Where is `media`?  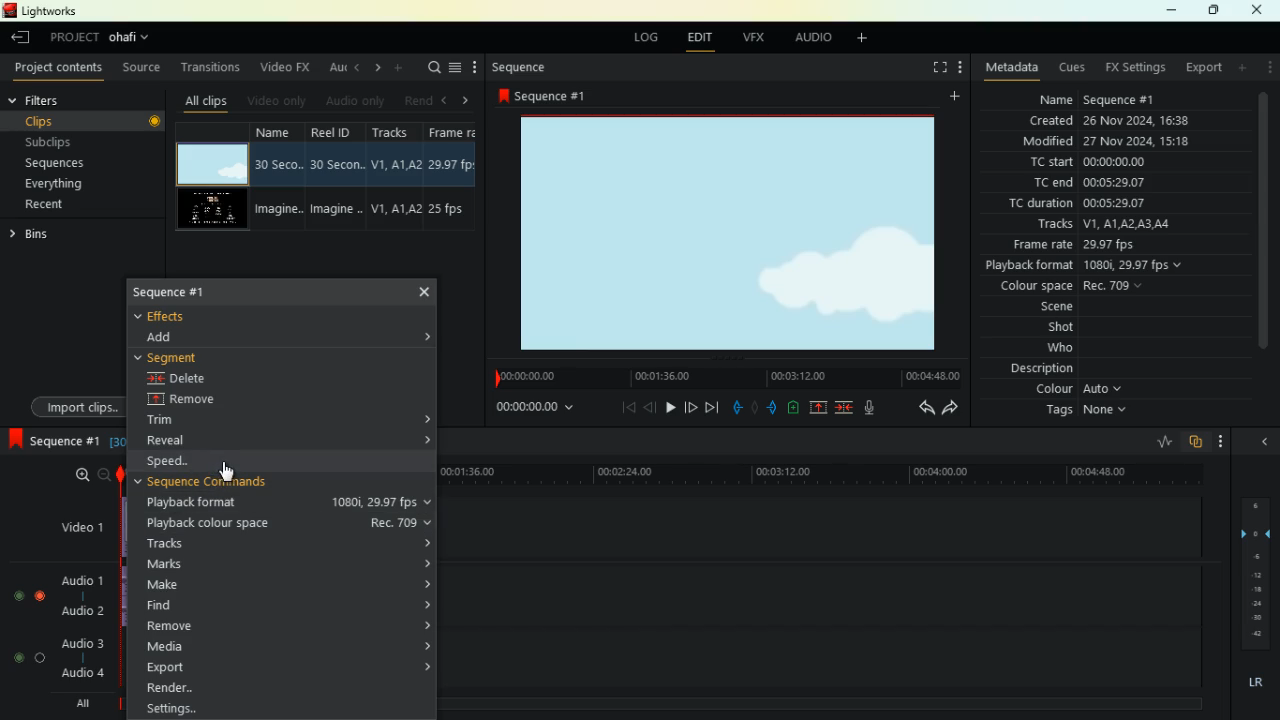 media is located at coordinates (285, 645).